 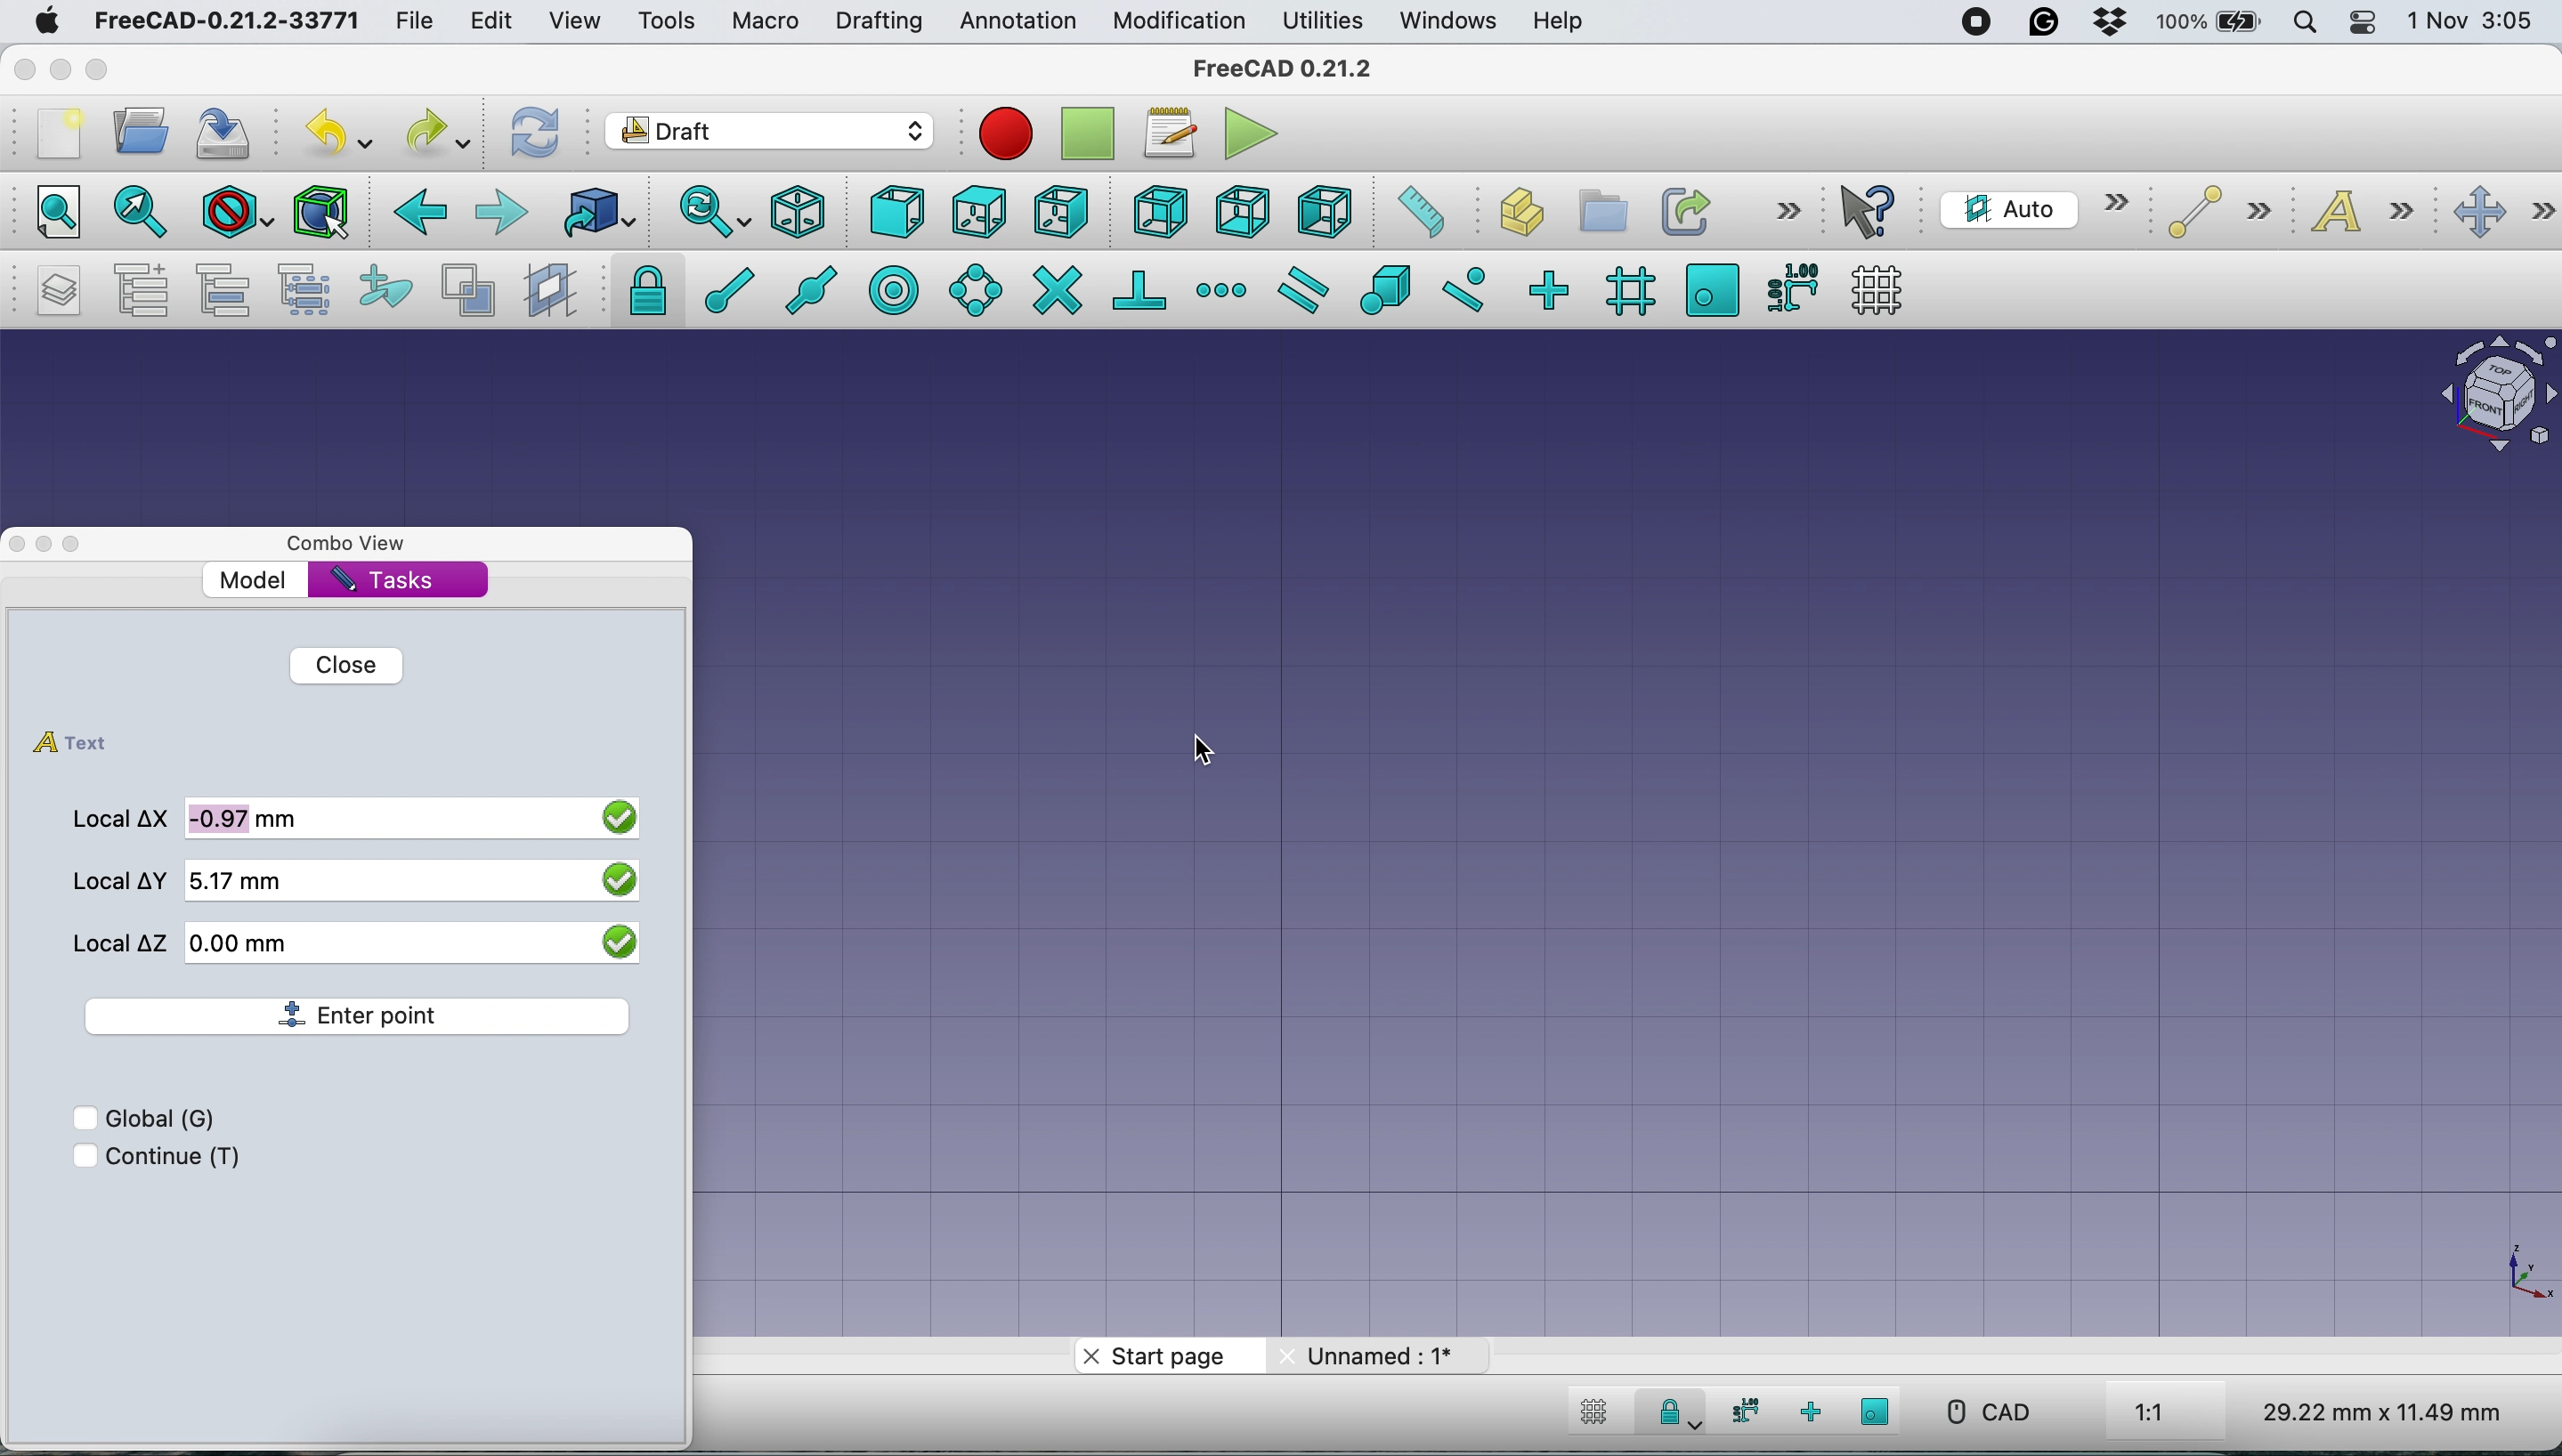 I want to click on create object, so click(x=1507, y=211).